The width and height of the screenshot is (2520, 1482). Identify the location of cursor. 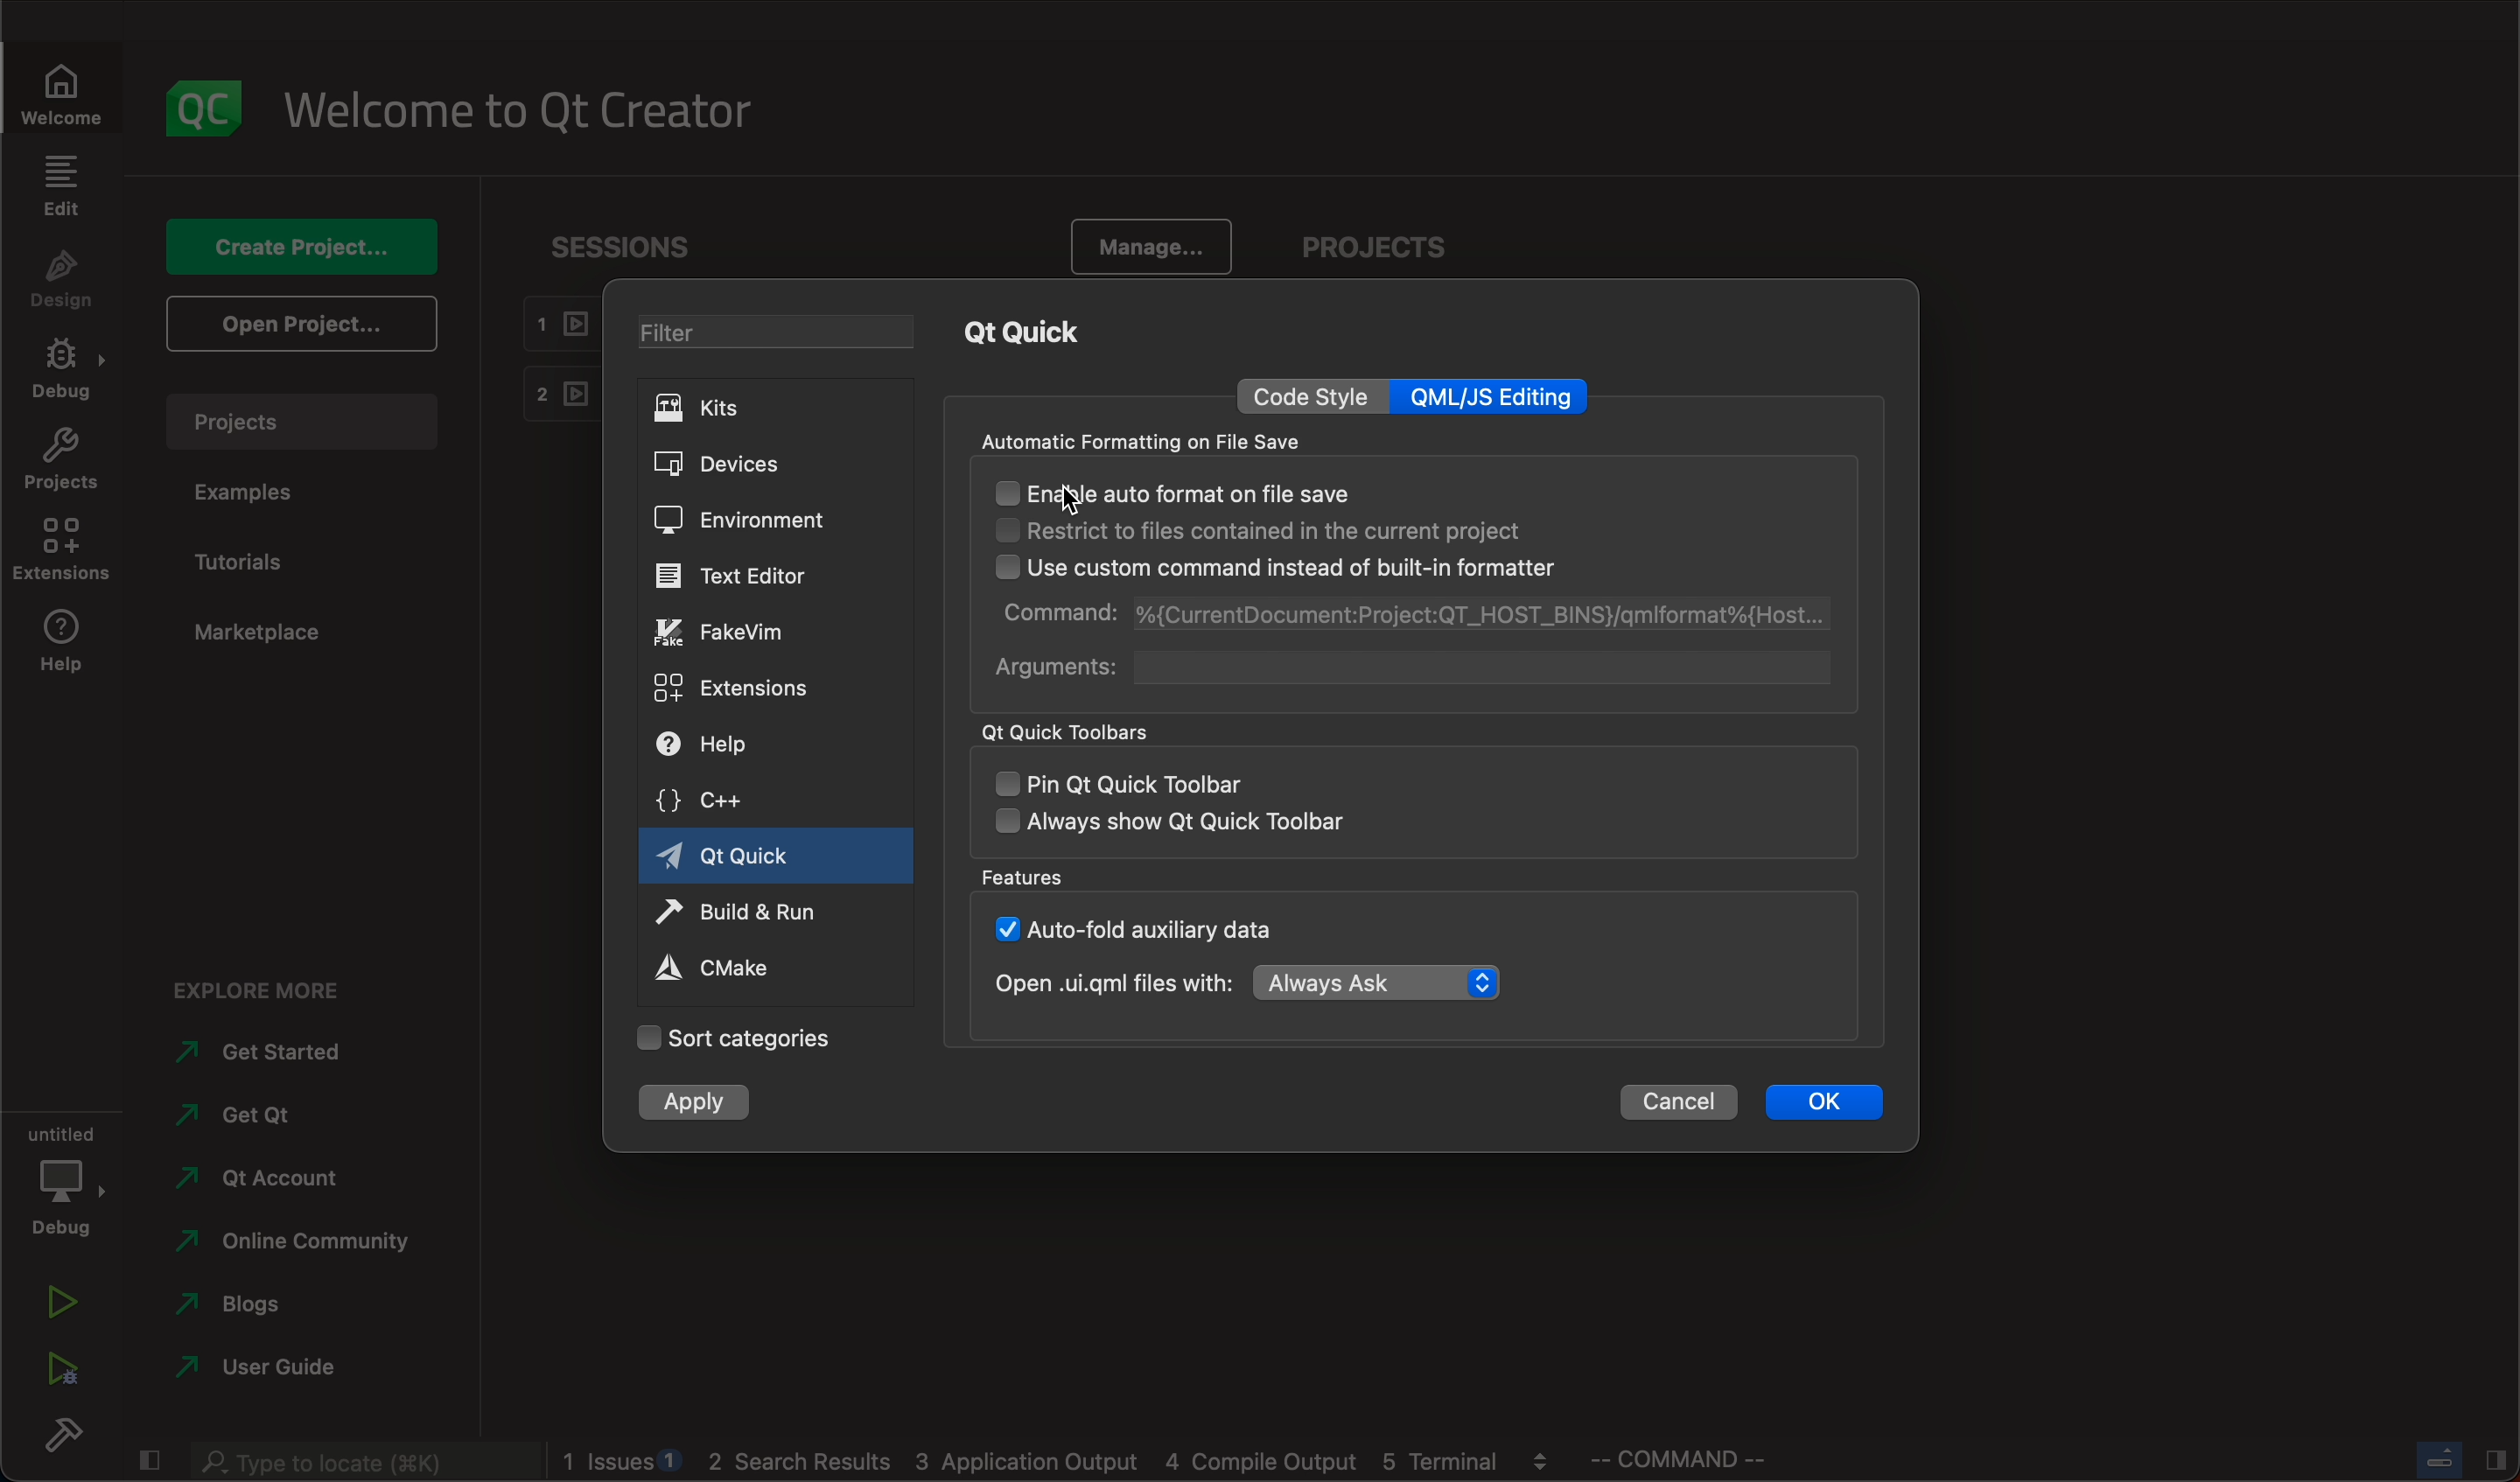
(1067, 505).